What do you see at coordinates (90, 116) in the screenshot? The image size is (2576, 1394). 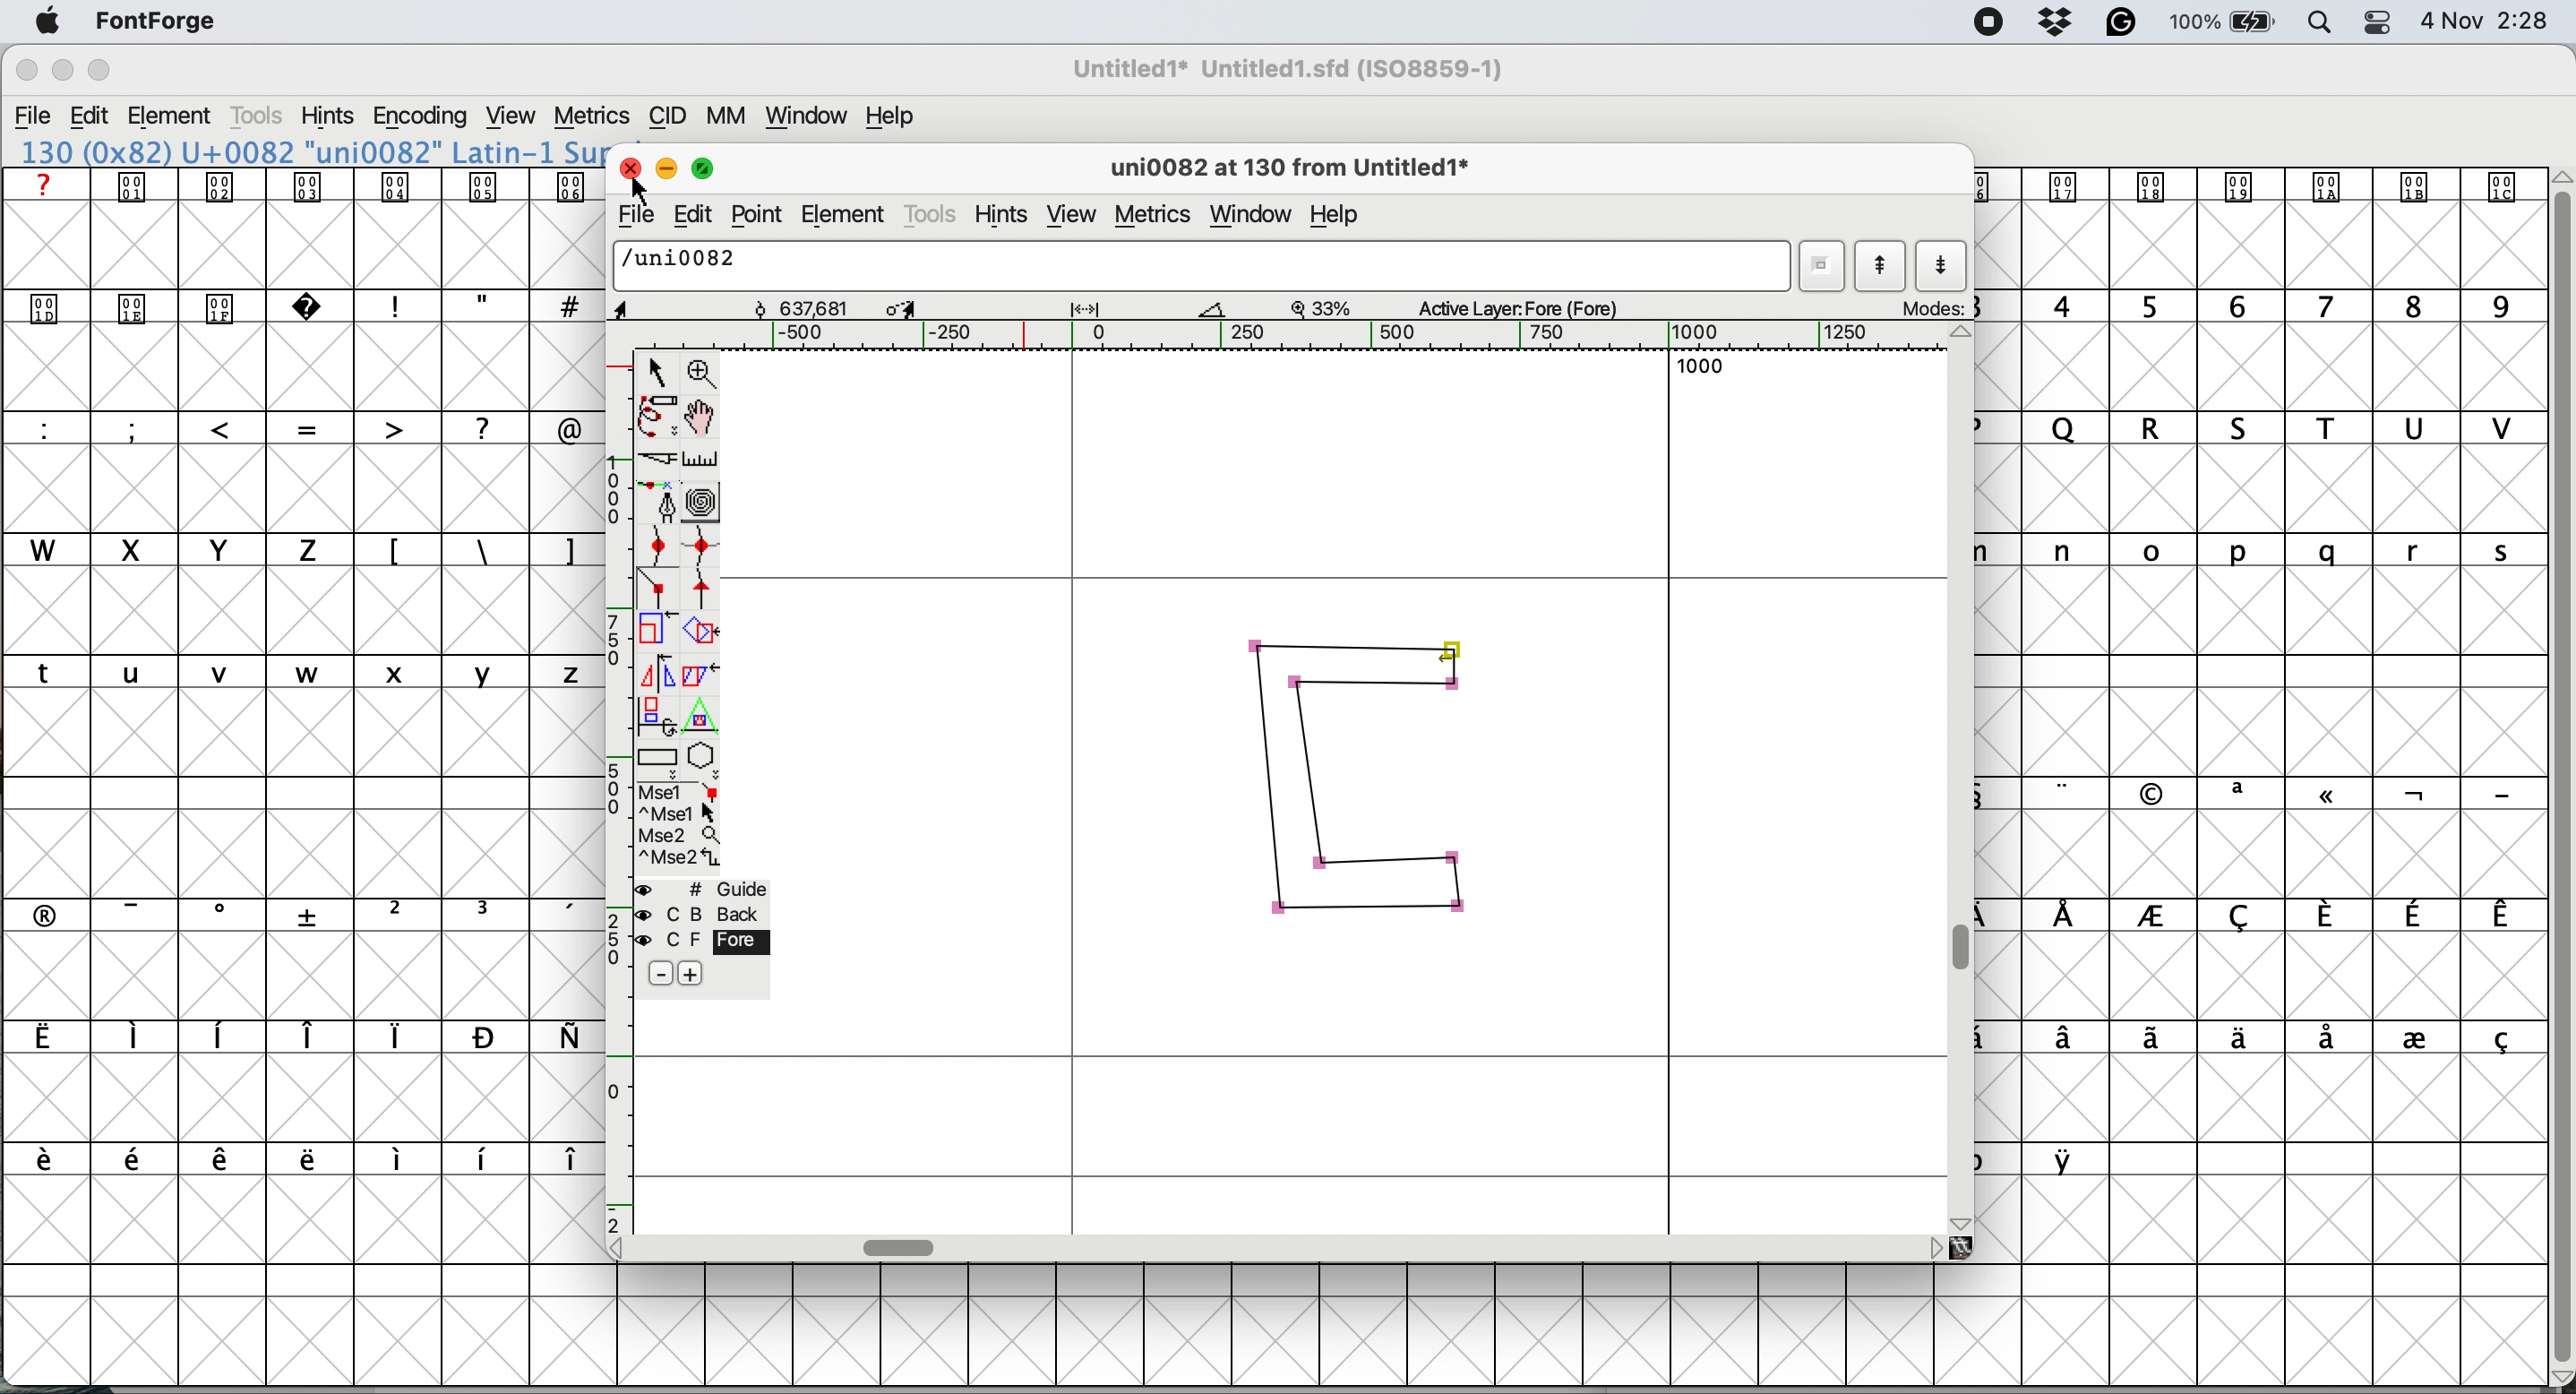 I see `edit` at bounding box center [90, 116].